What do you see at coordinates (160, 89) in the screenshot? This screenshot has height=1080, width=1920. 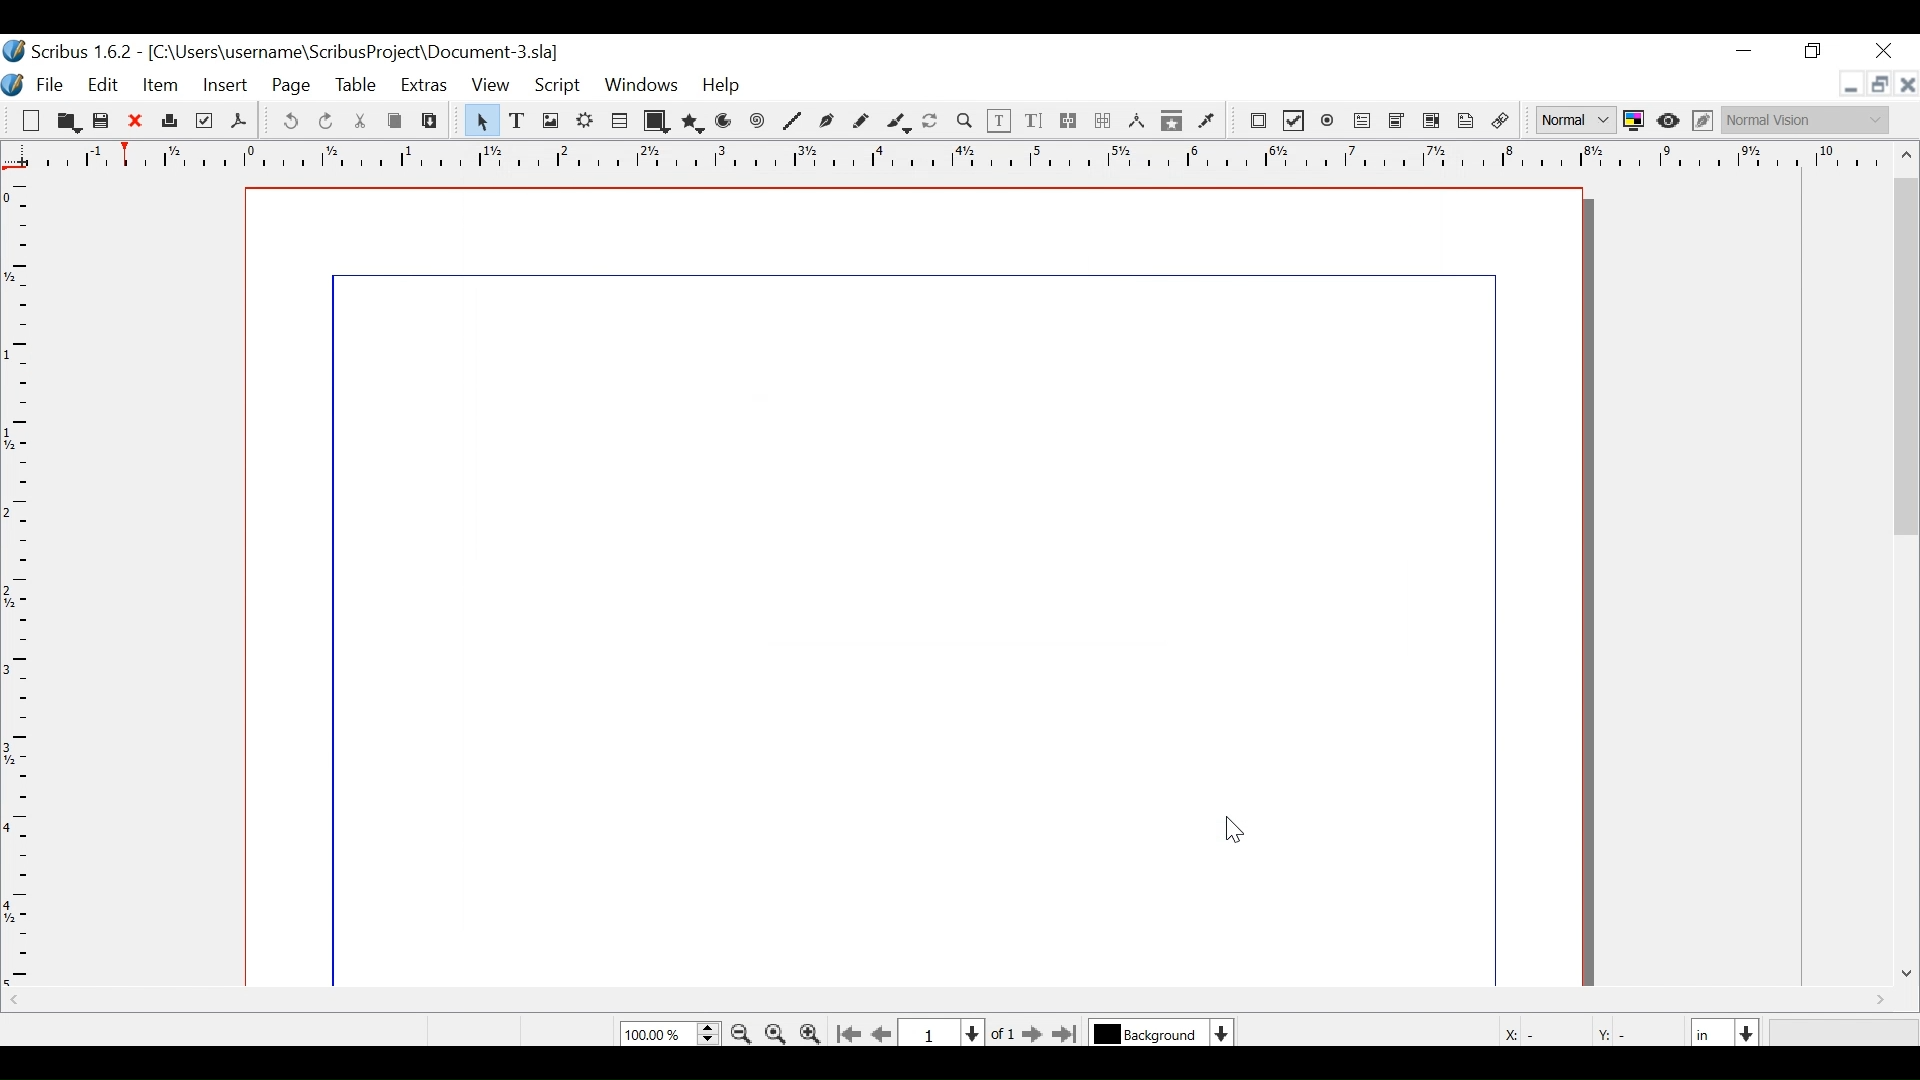 I see `Item` at bounding box center [160, 89].